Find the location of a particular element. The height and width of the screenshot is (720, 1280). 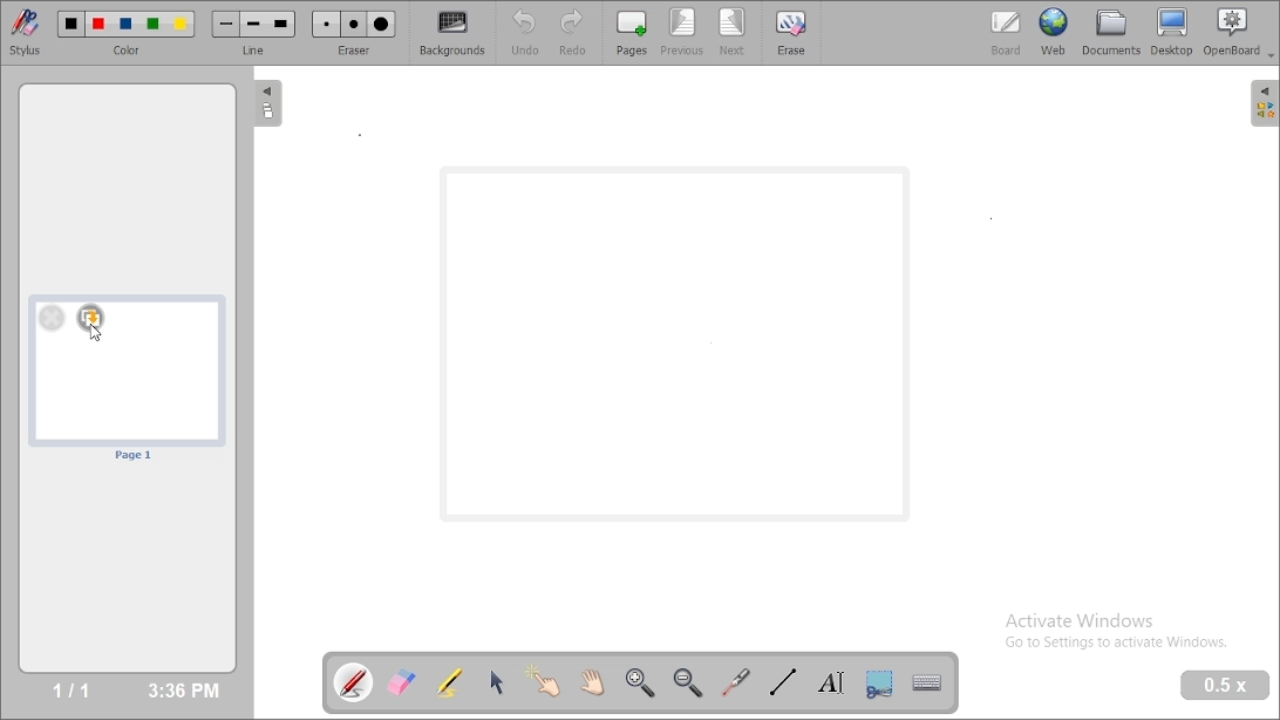

write text is located at coordinates (831, 683).